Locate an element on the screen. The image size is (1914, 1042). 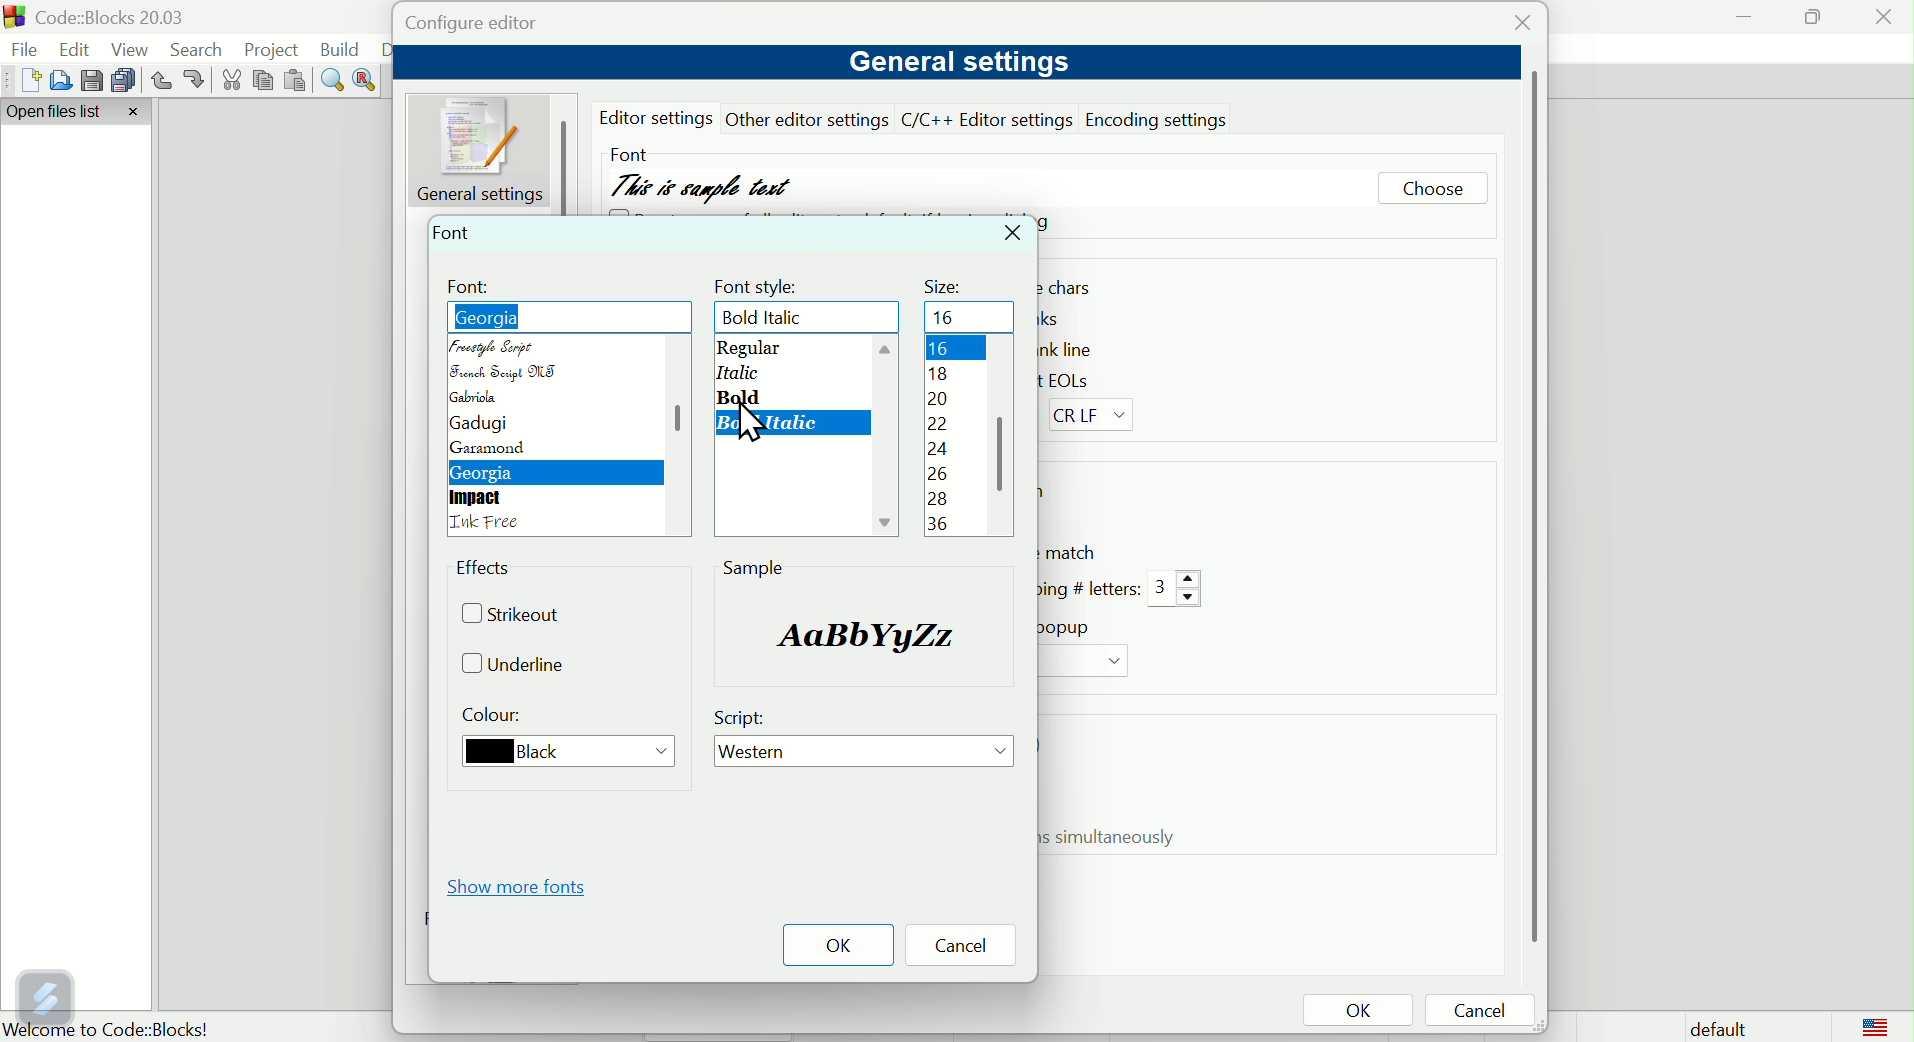
Bold oblique is located at coordinates (772, 424).